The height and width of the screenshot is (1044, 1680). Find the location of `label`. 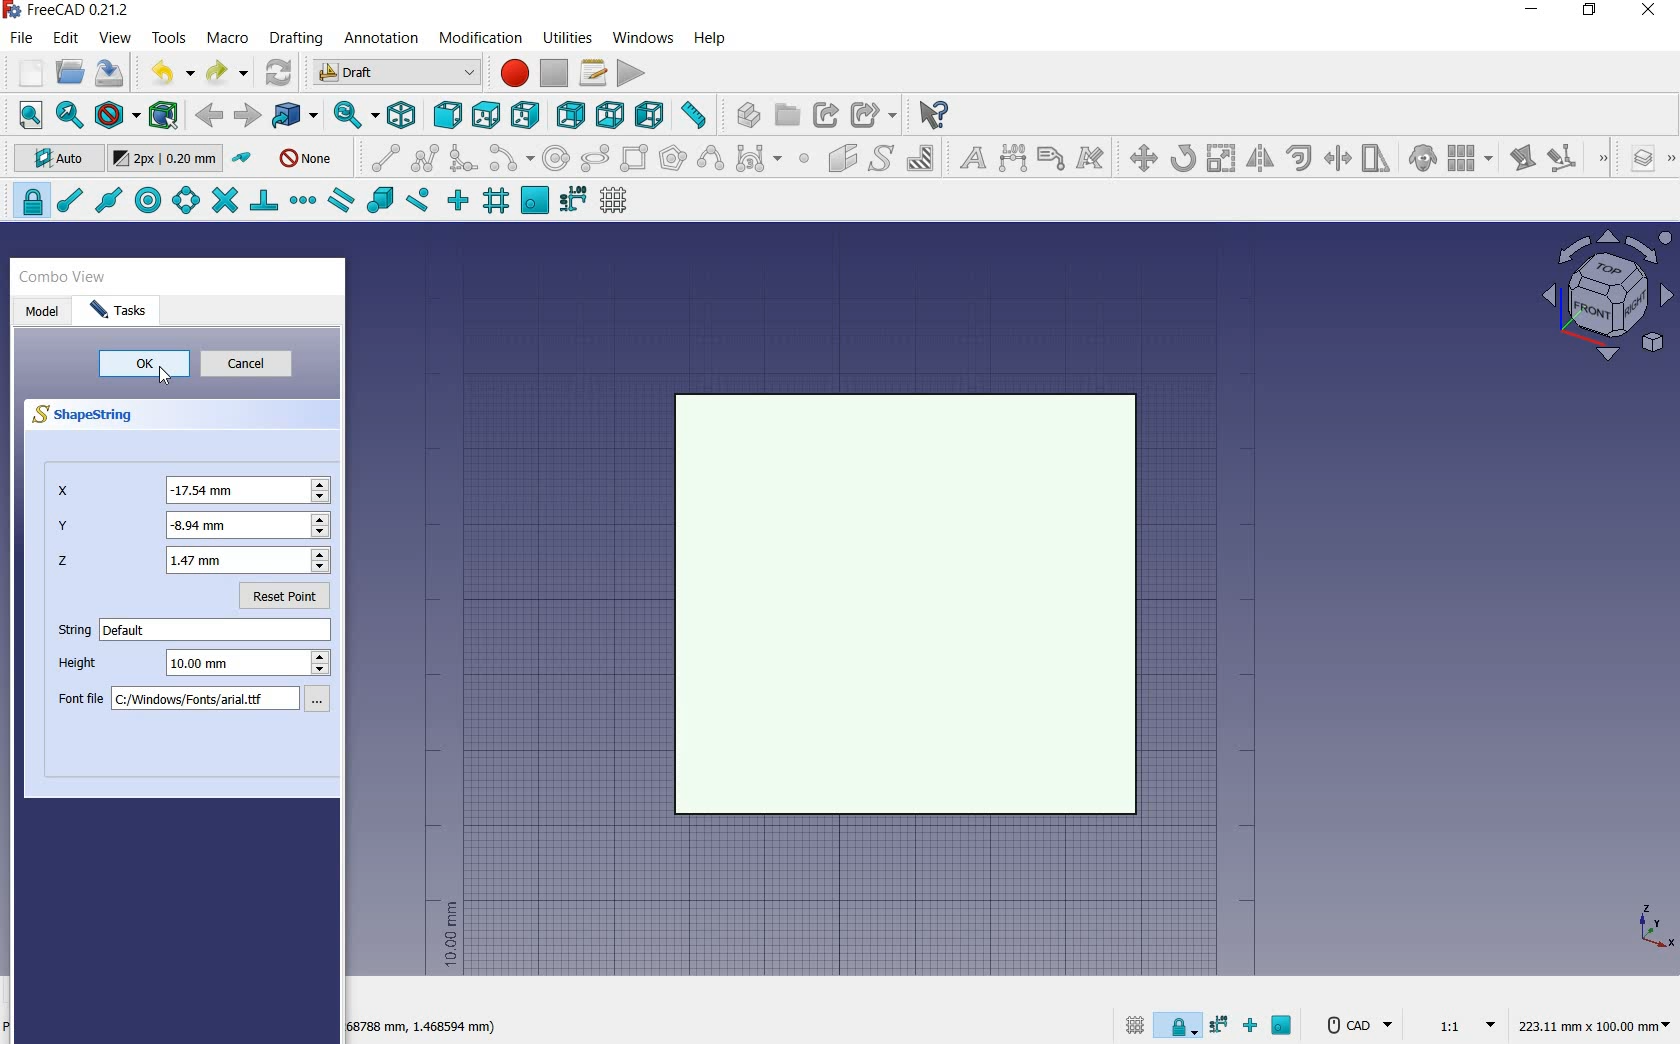

label is located at coordinates (1051, 157).